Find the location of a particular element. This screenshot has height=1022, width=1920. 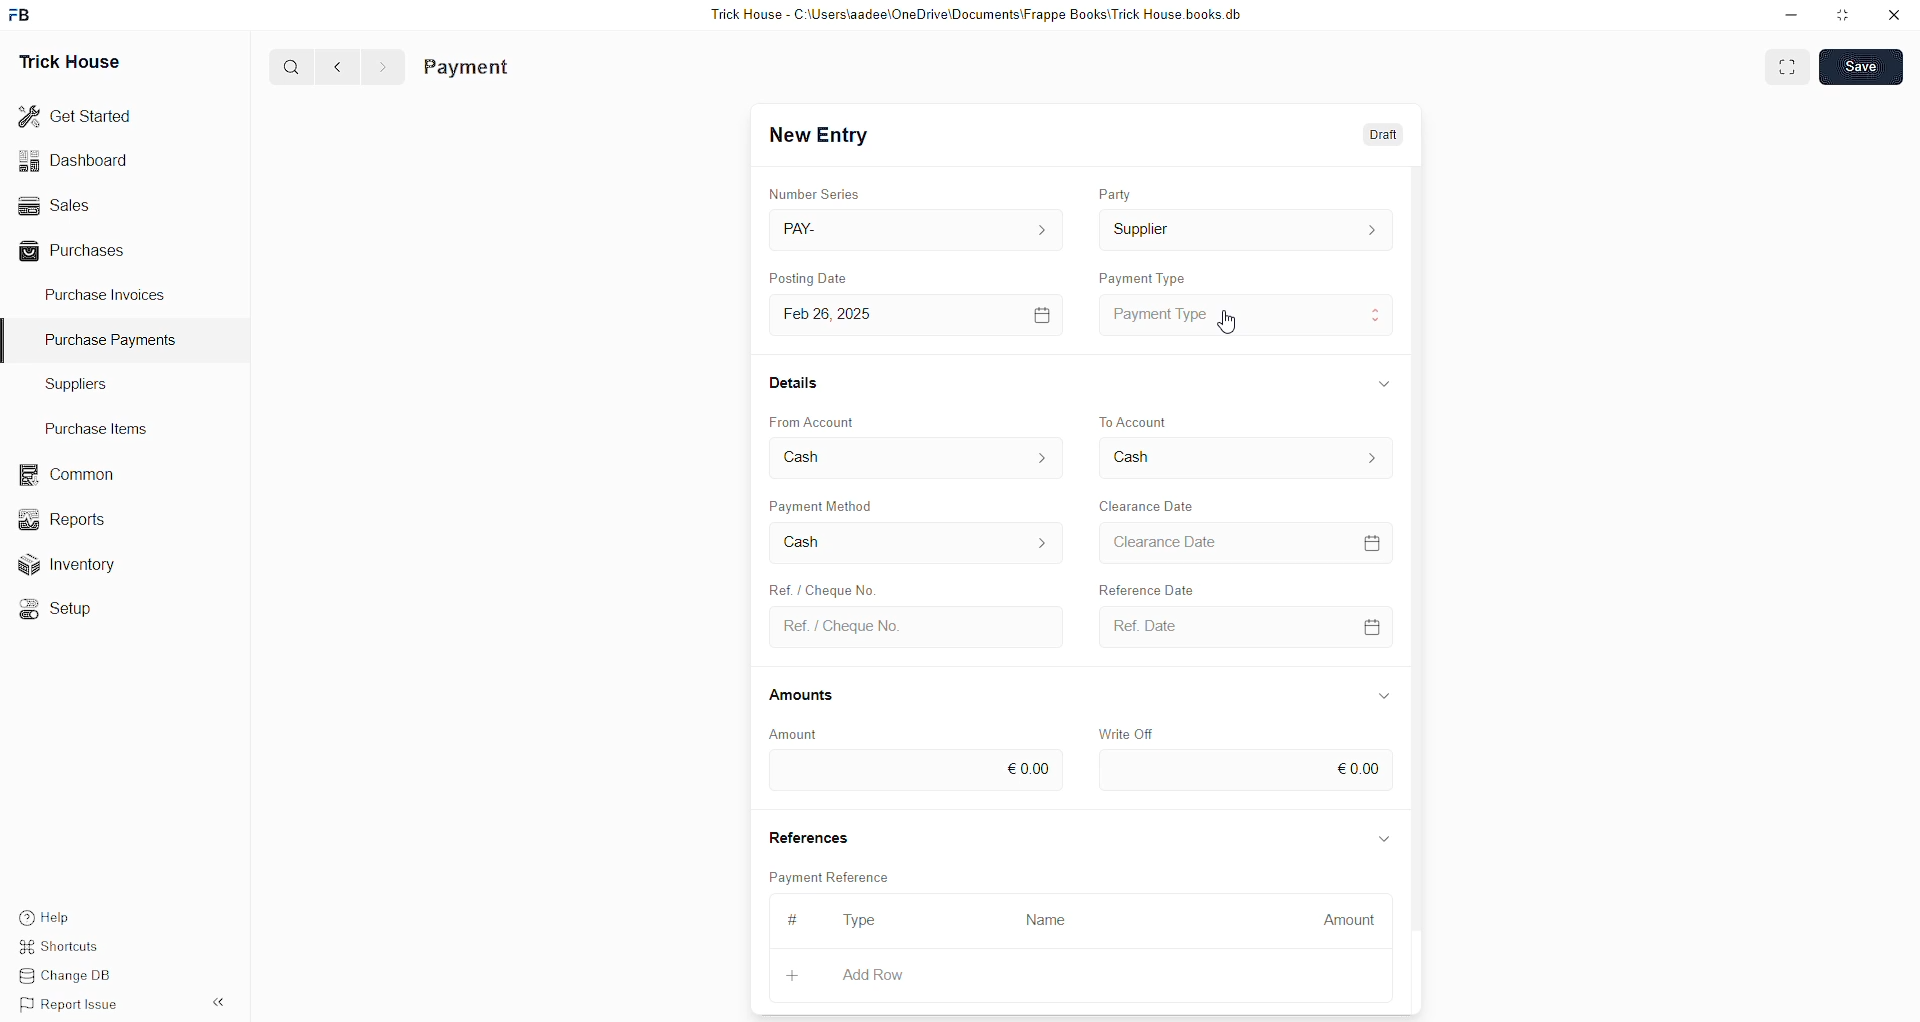

search is located at coordinates (293, 67).